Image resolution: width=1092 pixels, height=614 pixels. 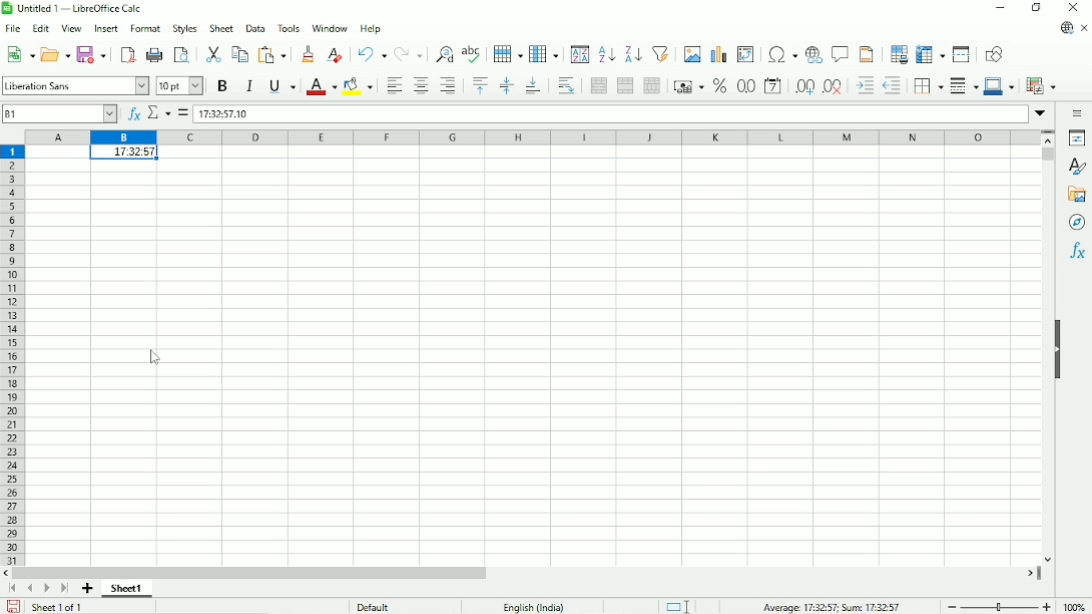 What do you see at coordinates (897, 53) in the screenshot?
I see `Define print area` at bounding box center [897, 53].